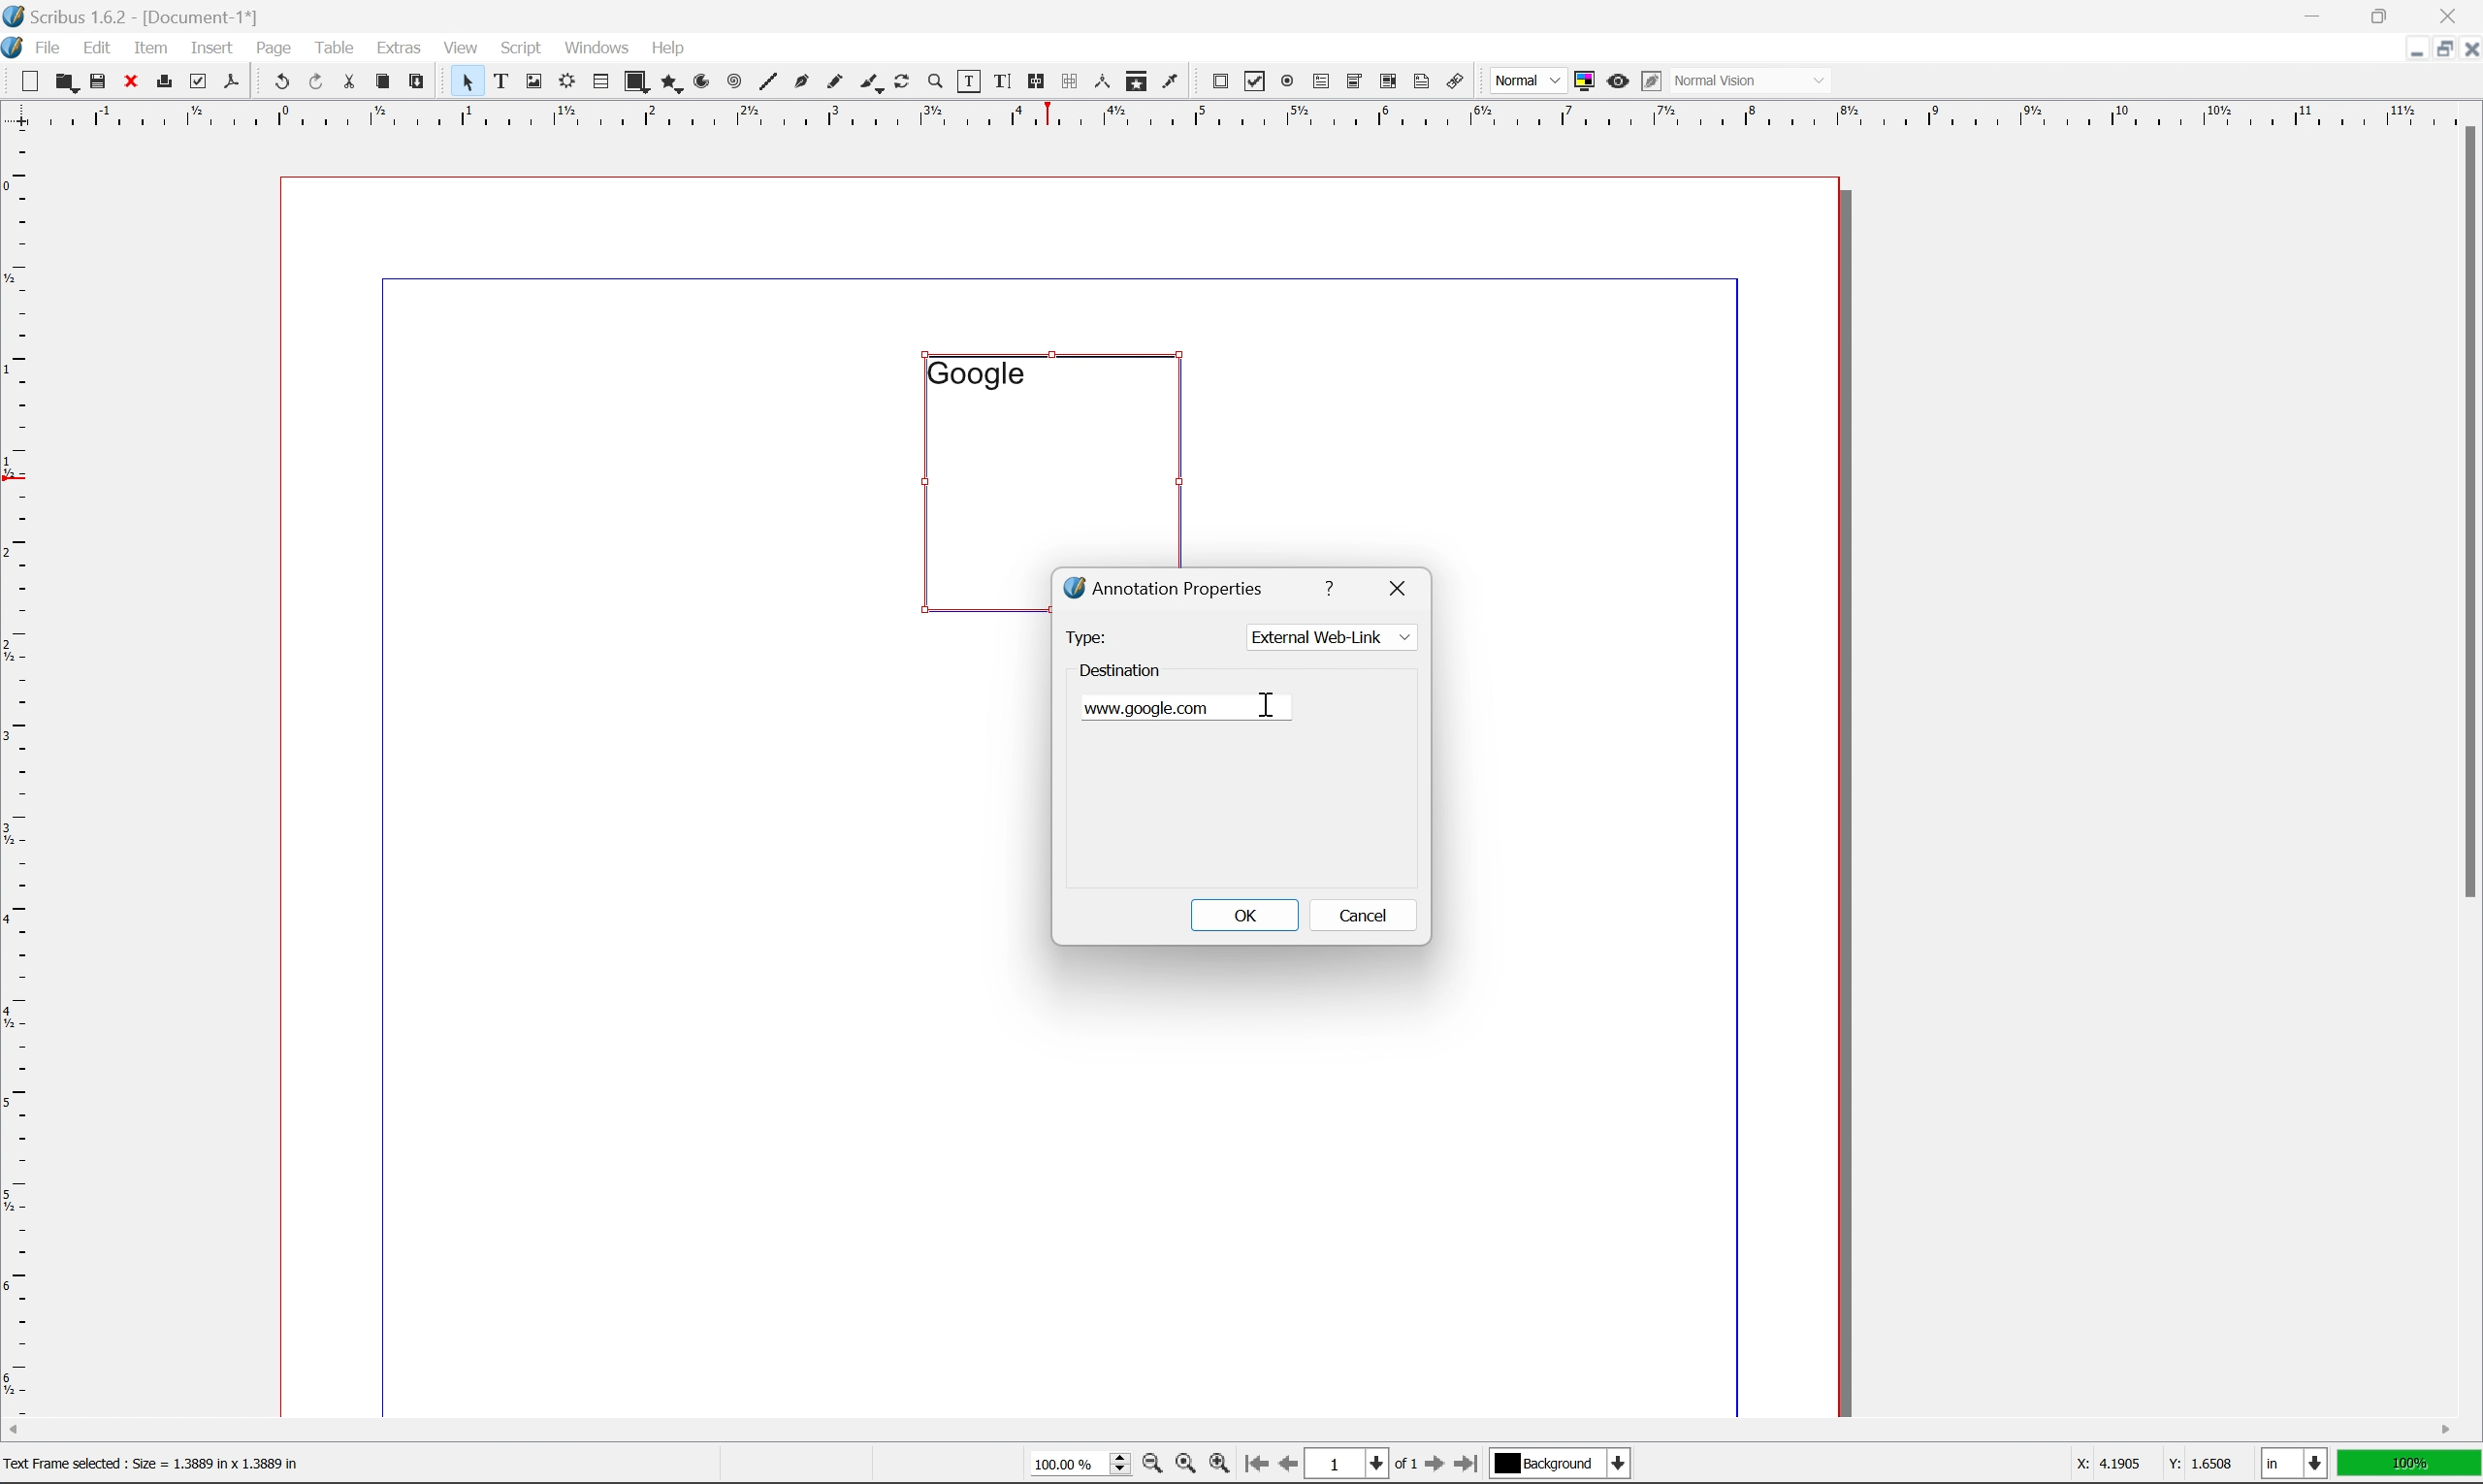 The width and height of the screenshot is (2483, 1484). Describe the element at coordinates (1137, 81) in the screenshot. I see `copy item properties` at that location.